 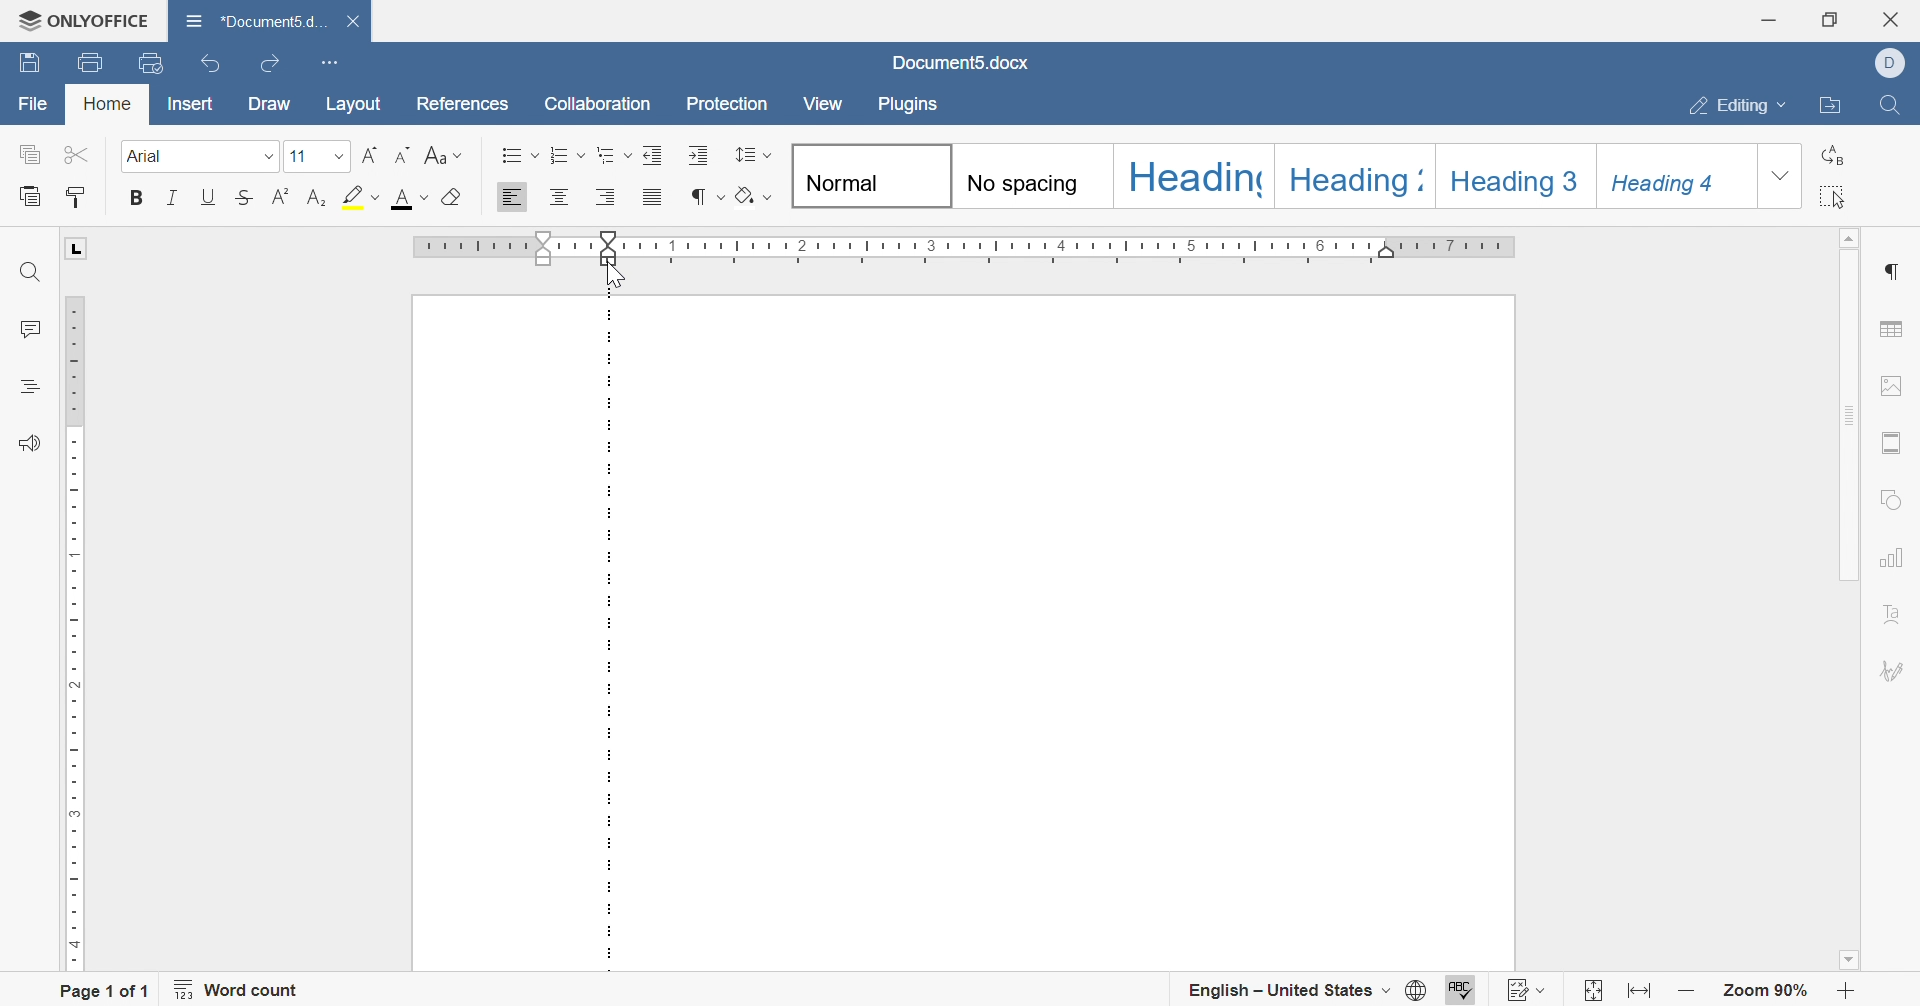 What do you see at coordinates (403, 154) in the screenshot?
I see `decrement font size` at bounding box center [403, 154].